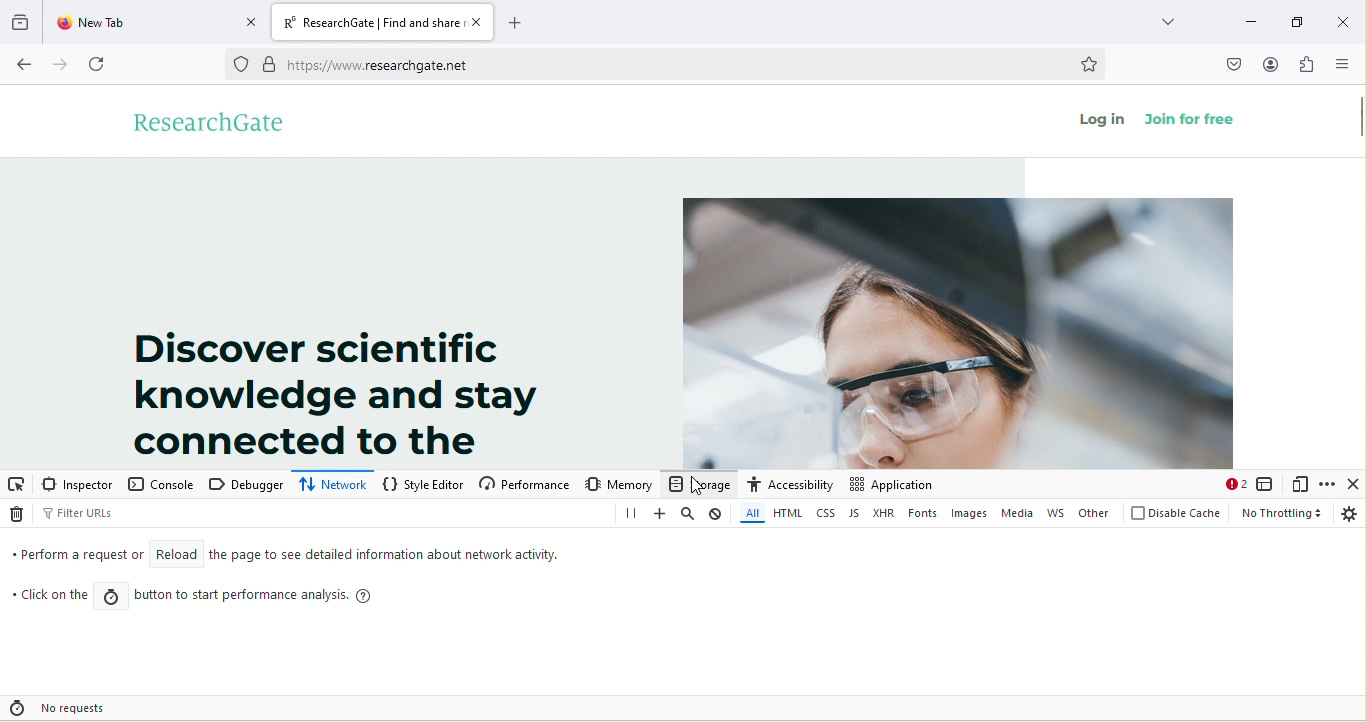 This screenshot has width=1366, height=722. Describe the element at coordinates (20, 22) in the screenshot. I see `recent` at that location.